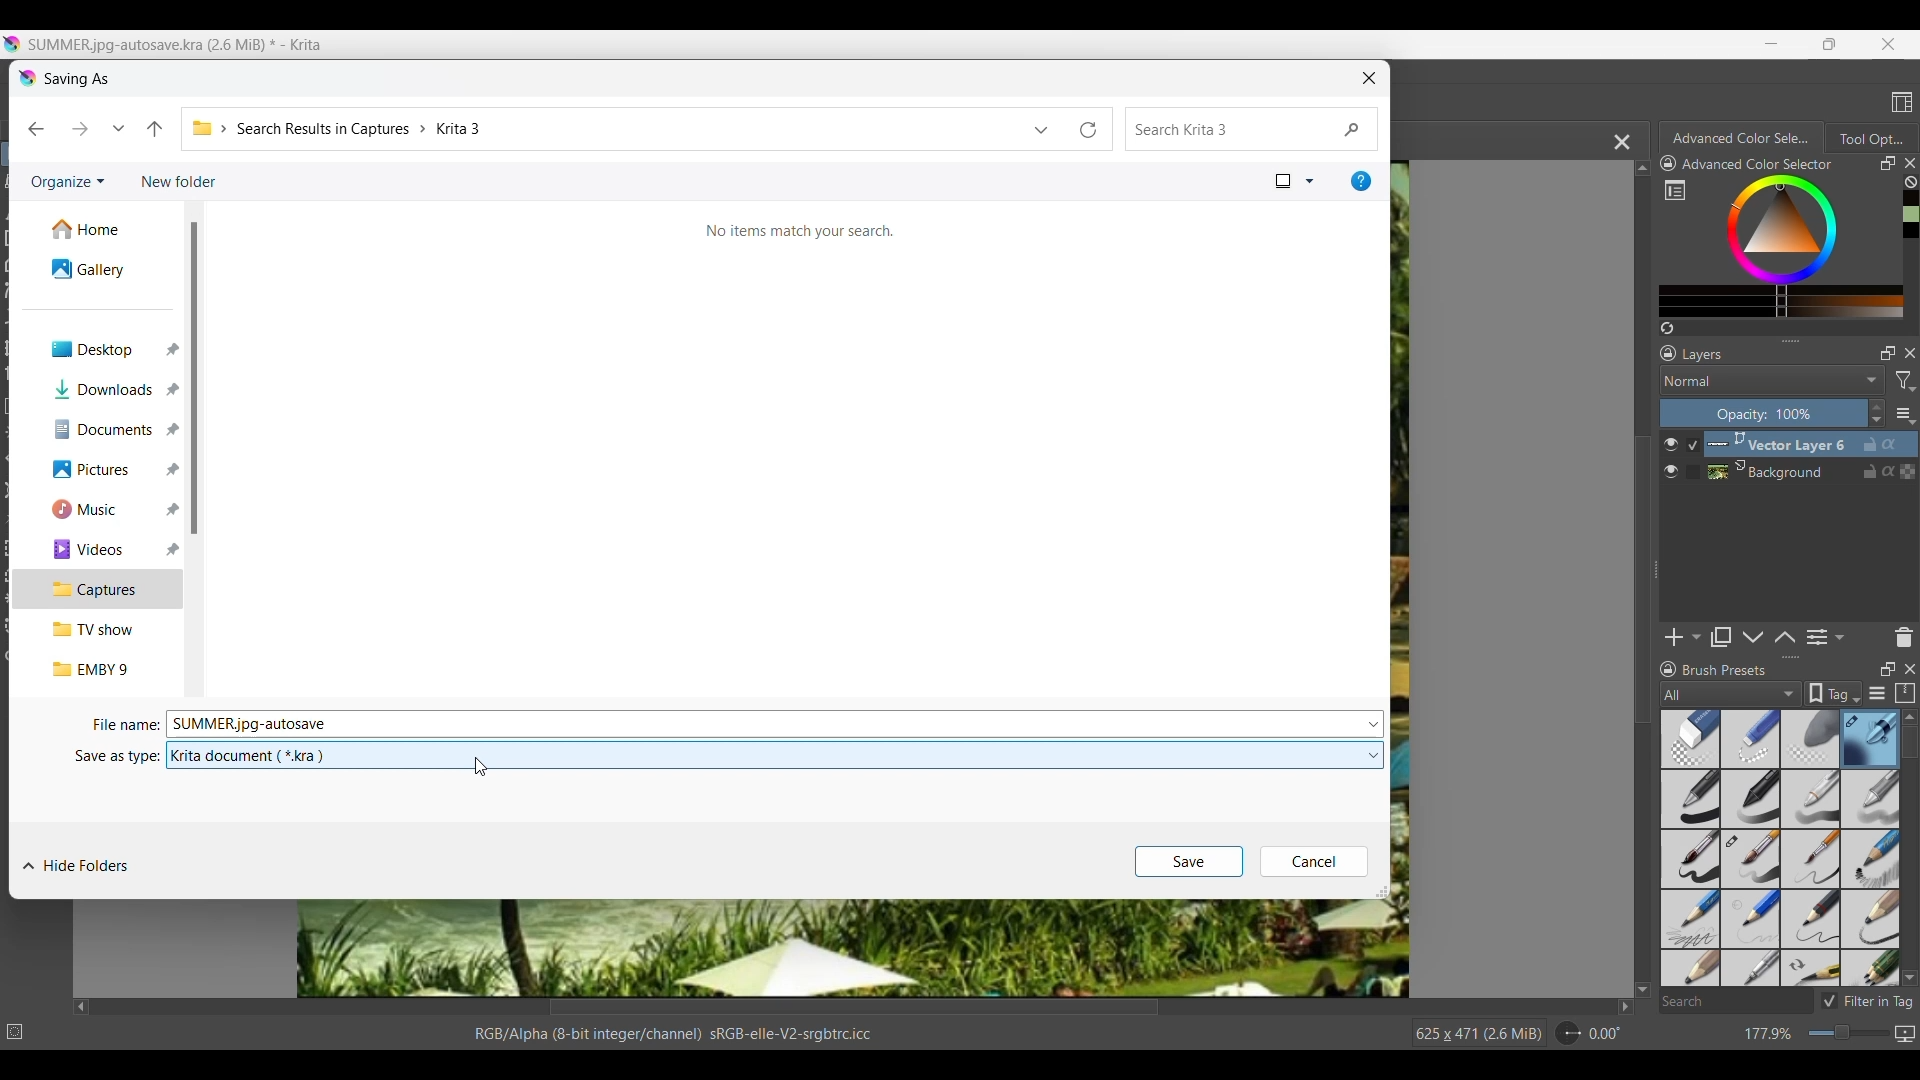 The width and height of the screenshot is (1920, 1080). I want to click on TV show folder, so click(99, 629).